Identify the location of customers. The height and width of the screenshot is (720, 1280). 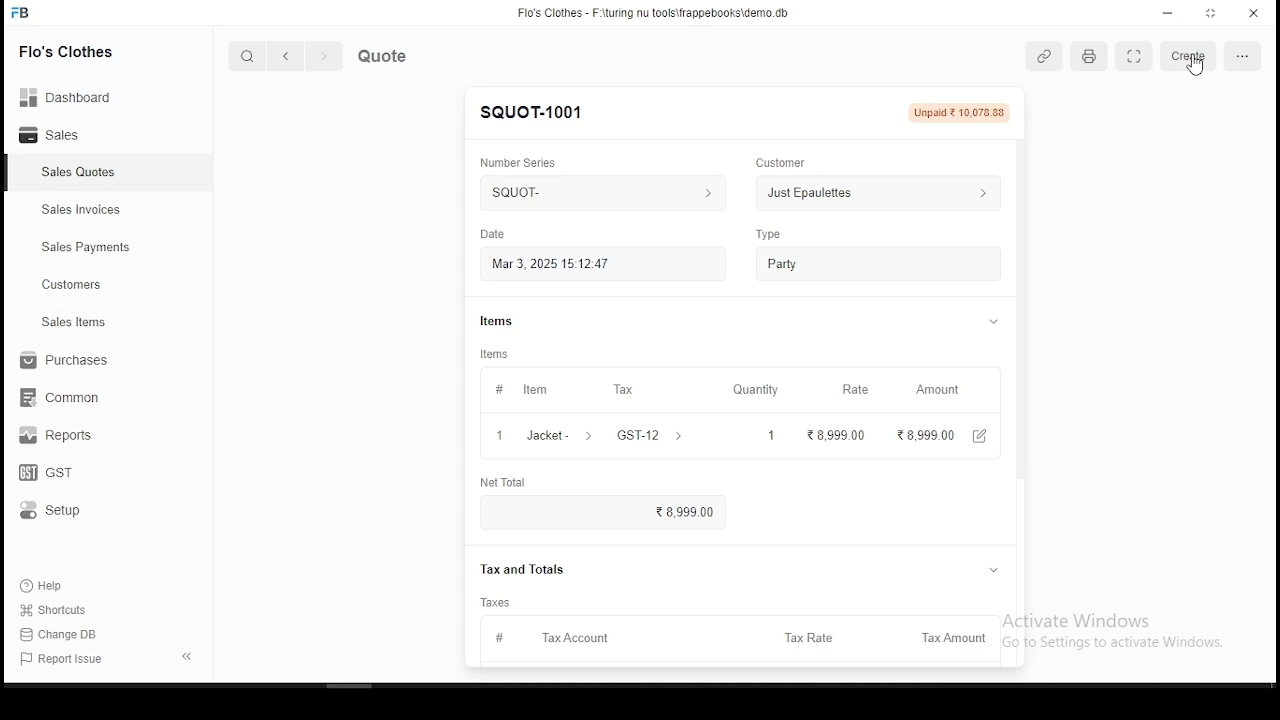
(75, 285).